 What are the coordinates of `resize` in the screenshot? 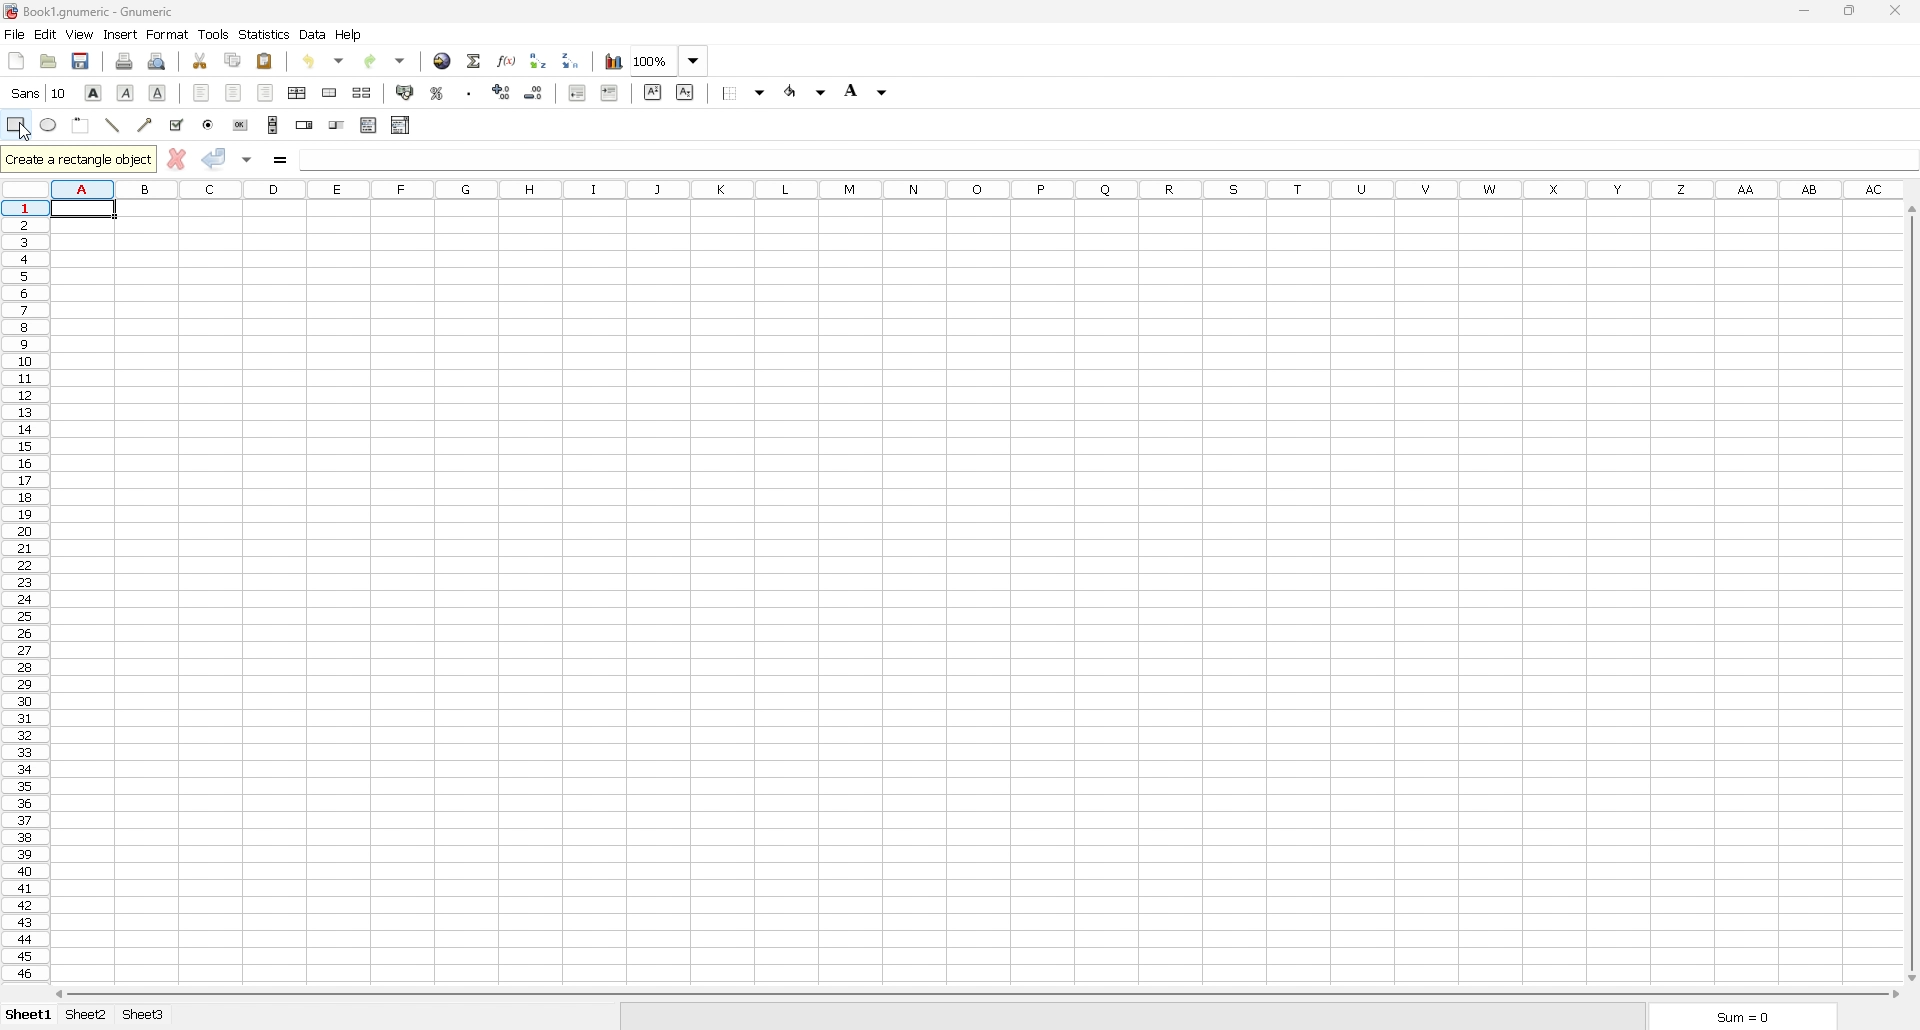 It's located at (1848, 11).